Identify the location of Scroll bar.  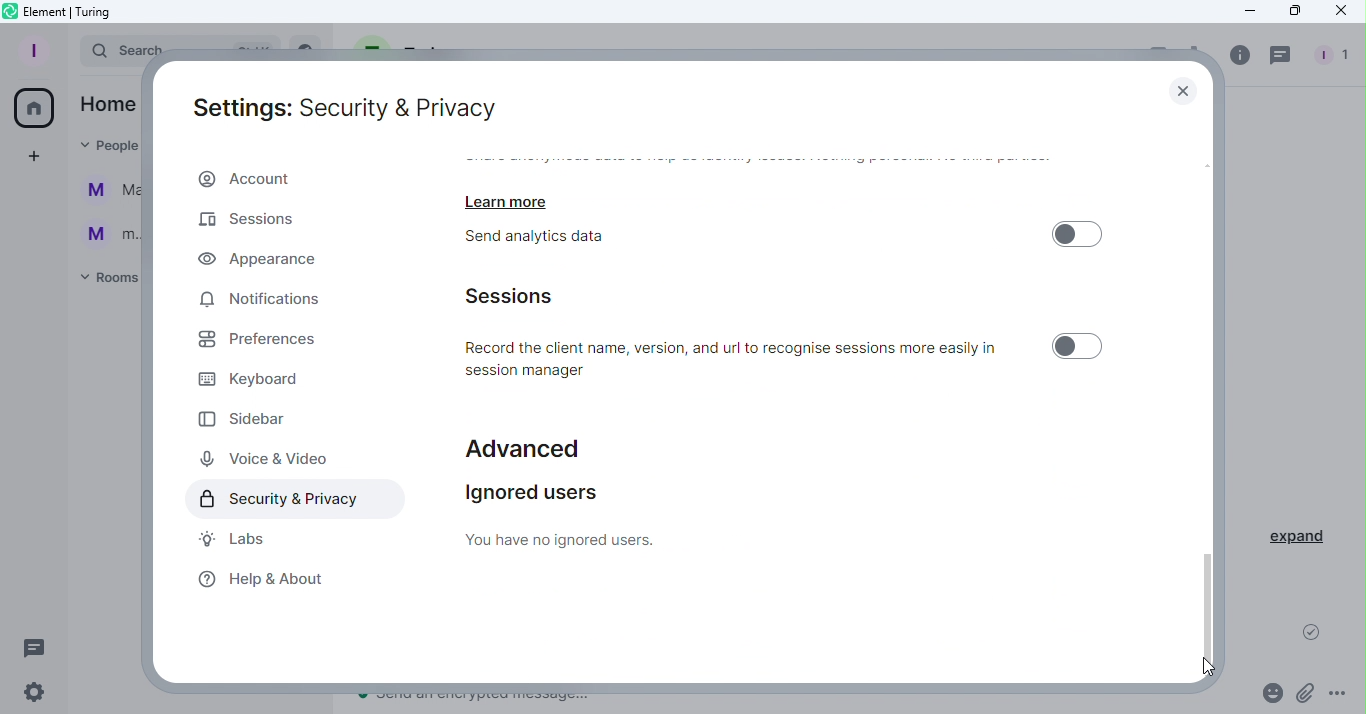
(1211, 412).